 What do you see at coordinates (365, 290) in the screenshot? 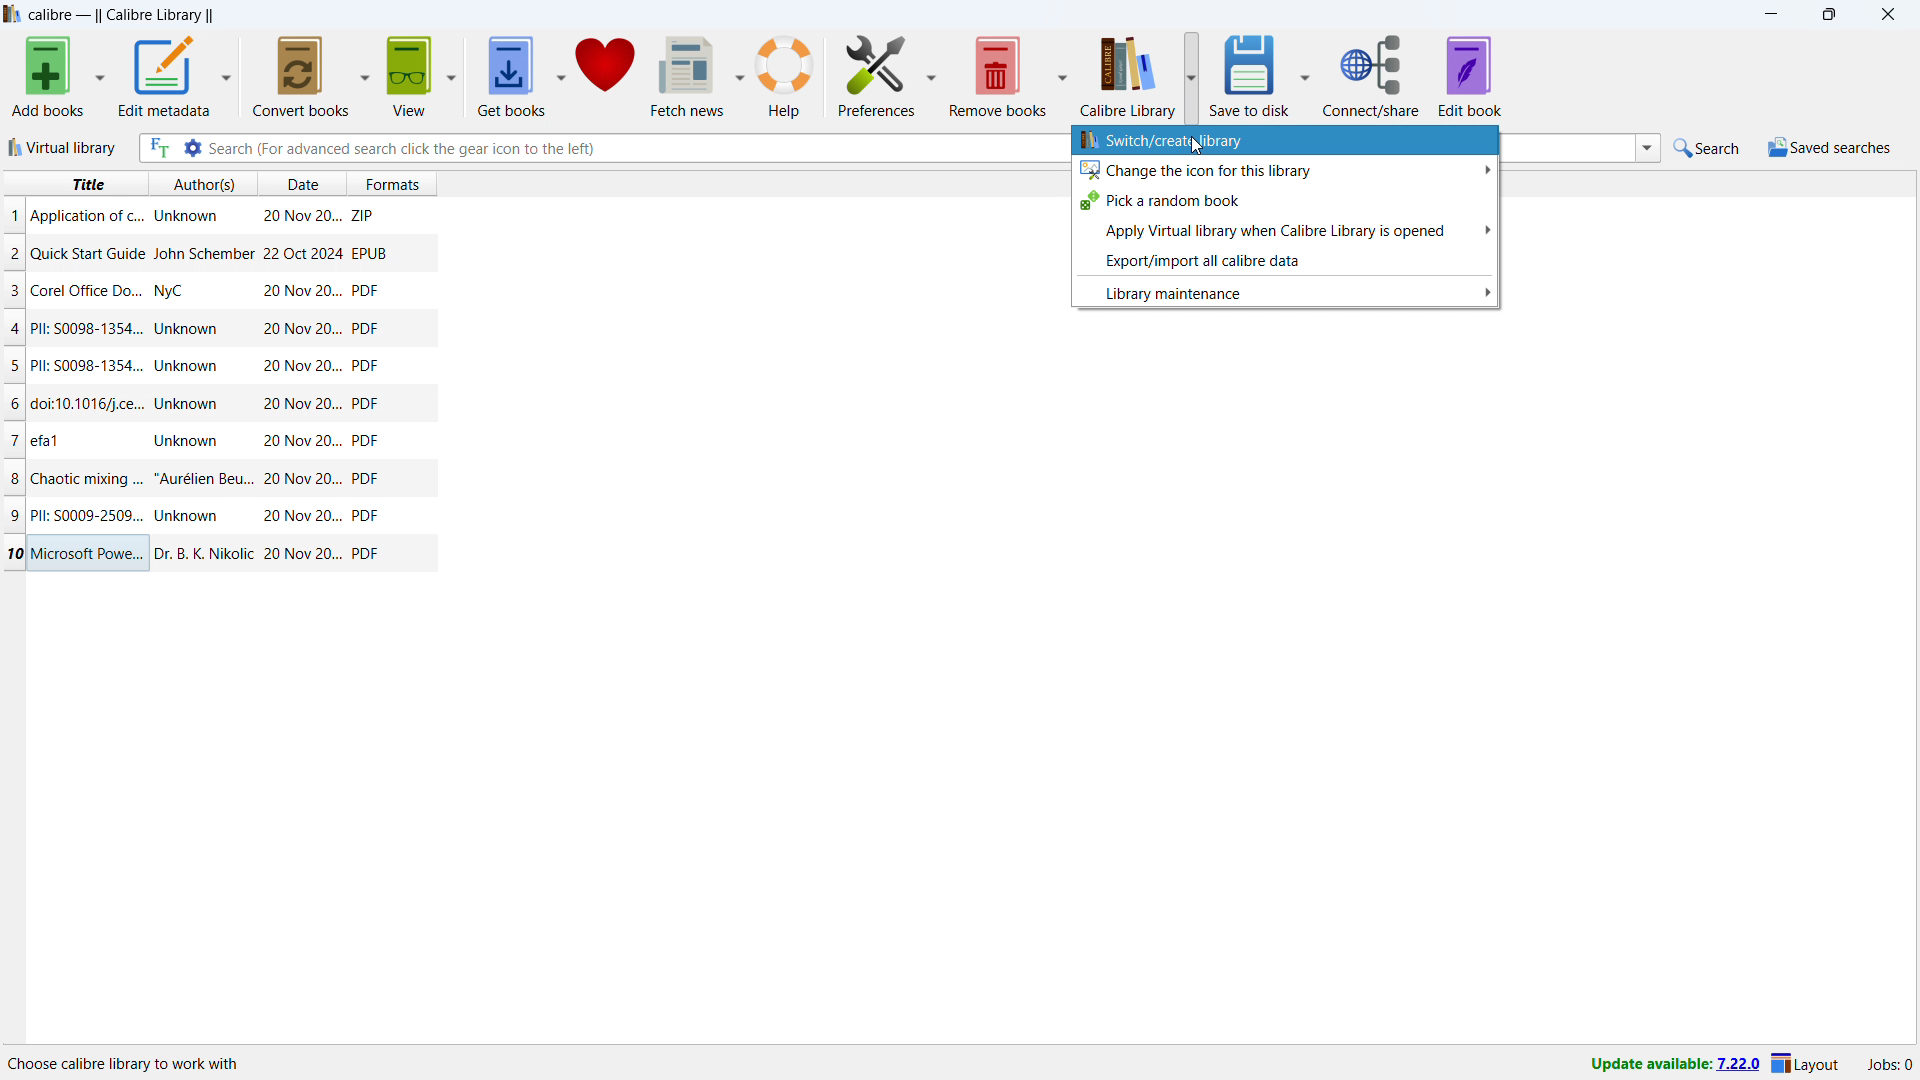
I see `PDF` at bounding box center [365, 290].